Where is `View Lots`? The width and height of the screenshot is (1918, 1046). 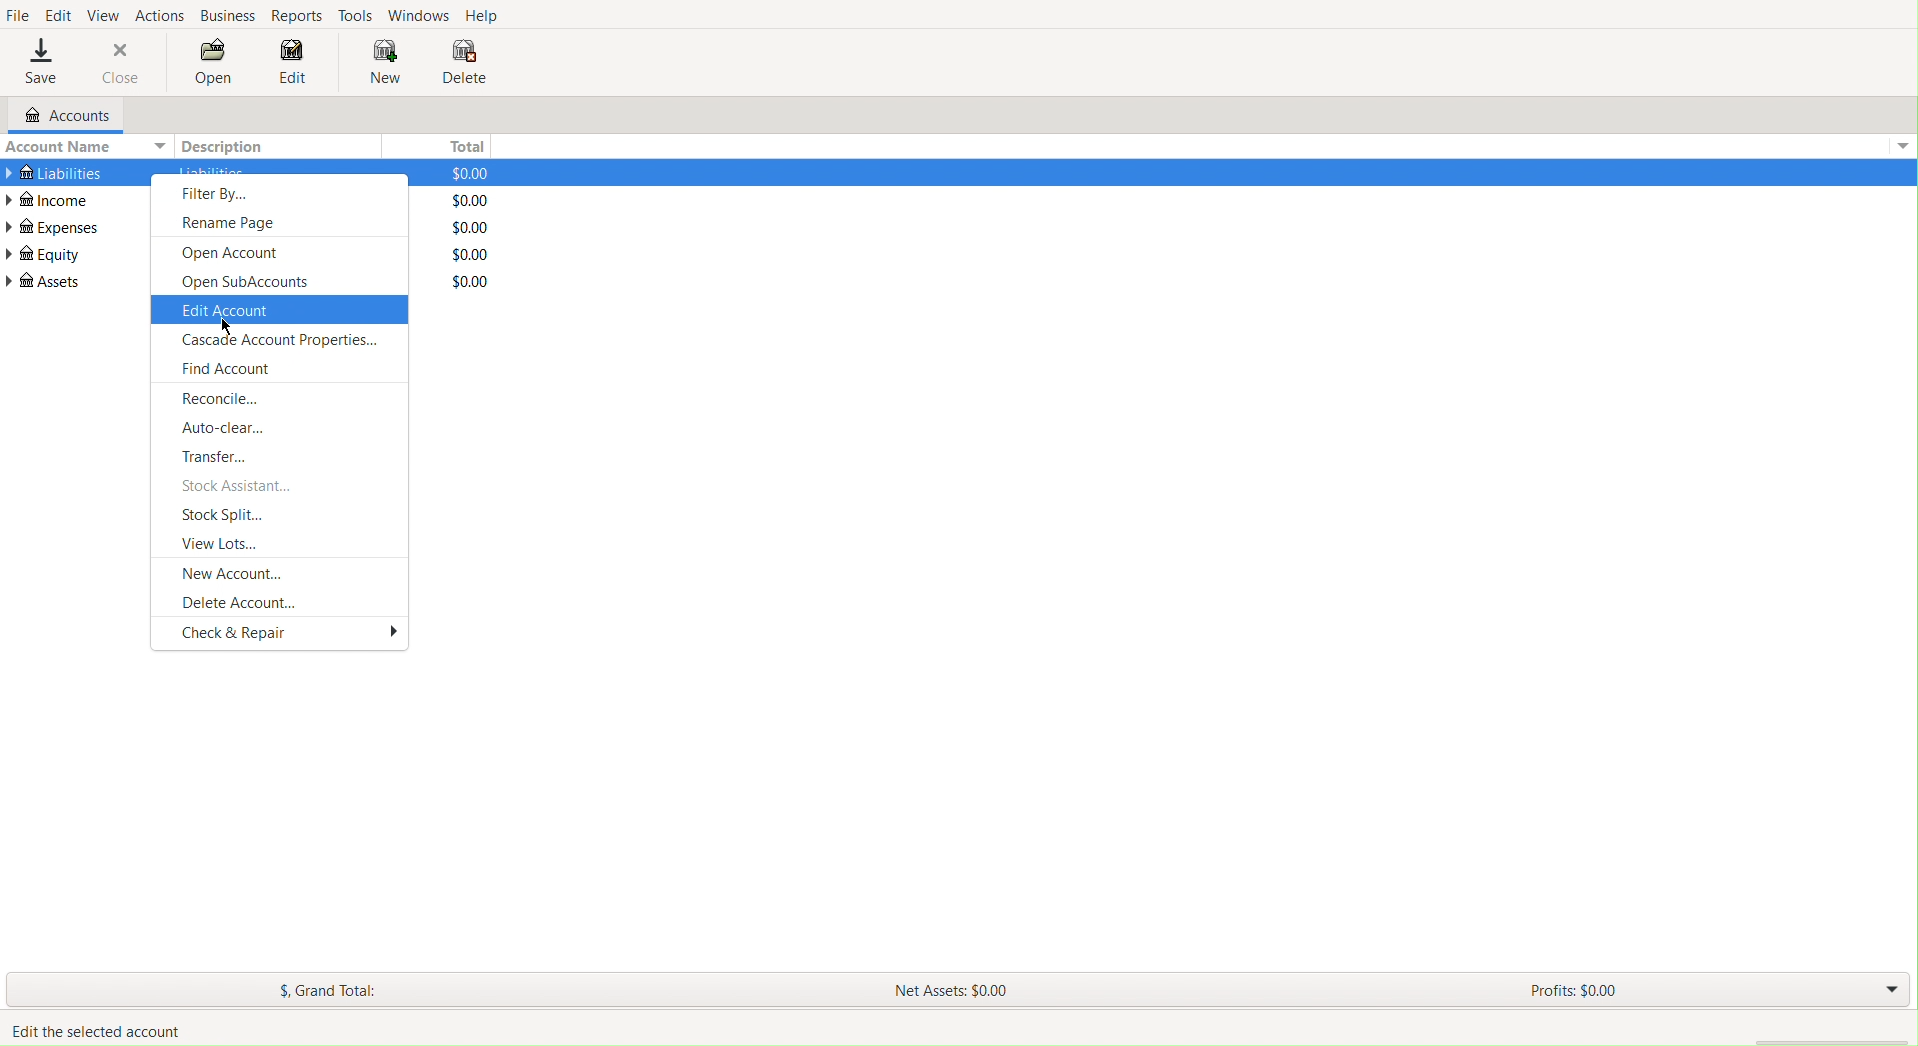
View Lots is located at coordinates (224, 542).